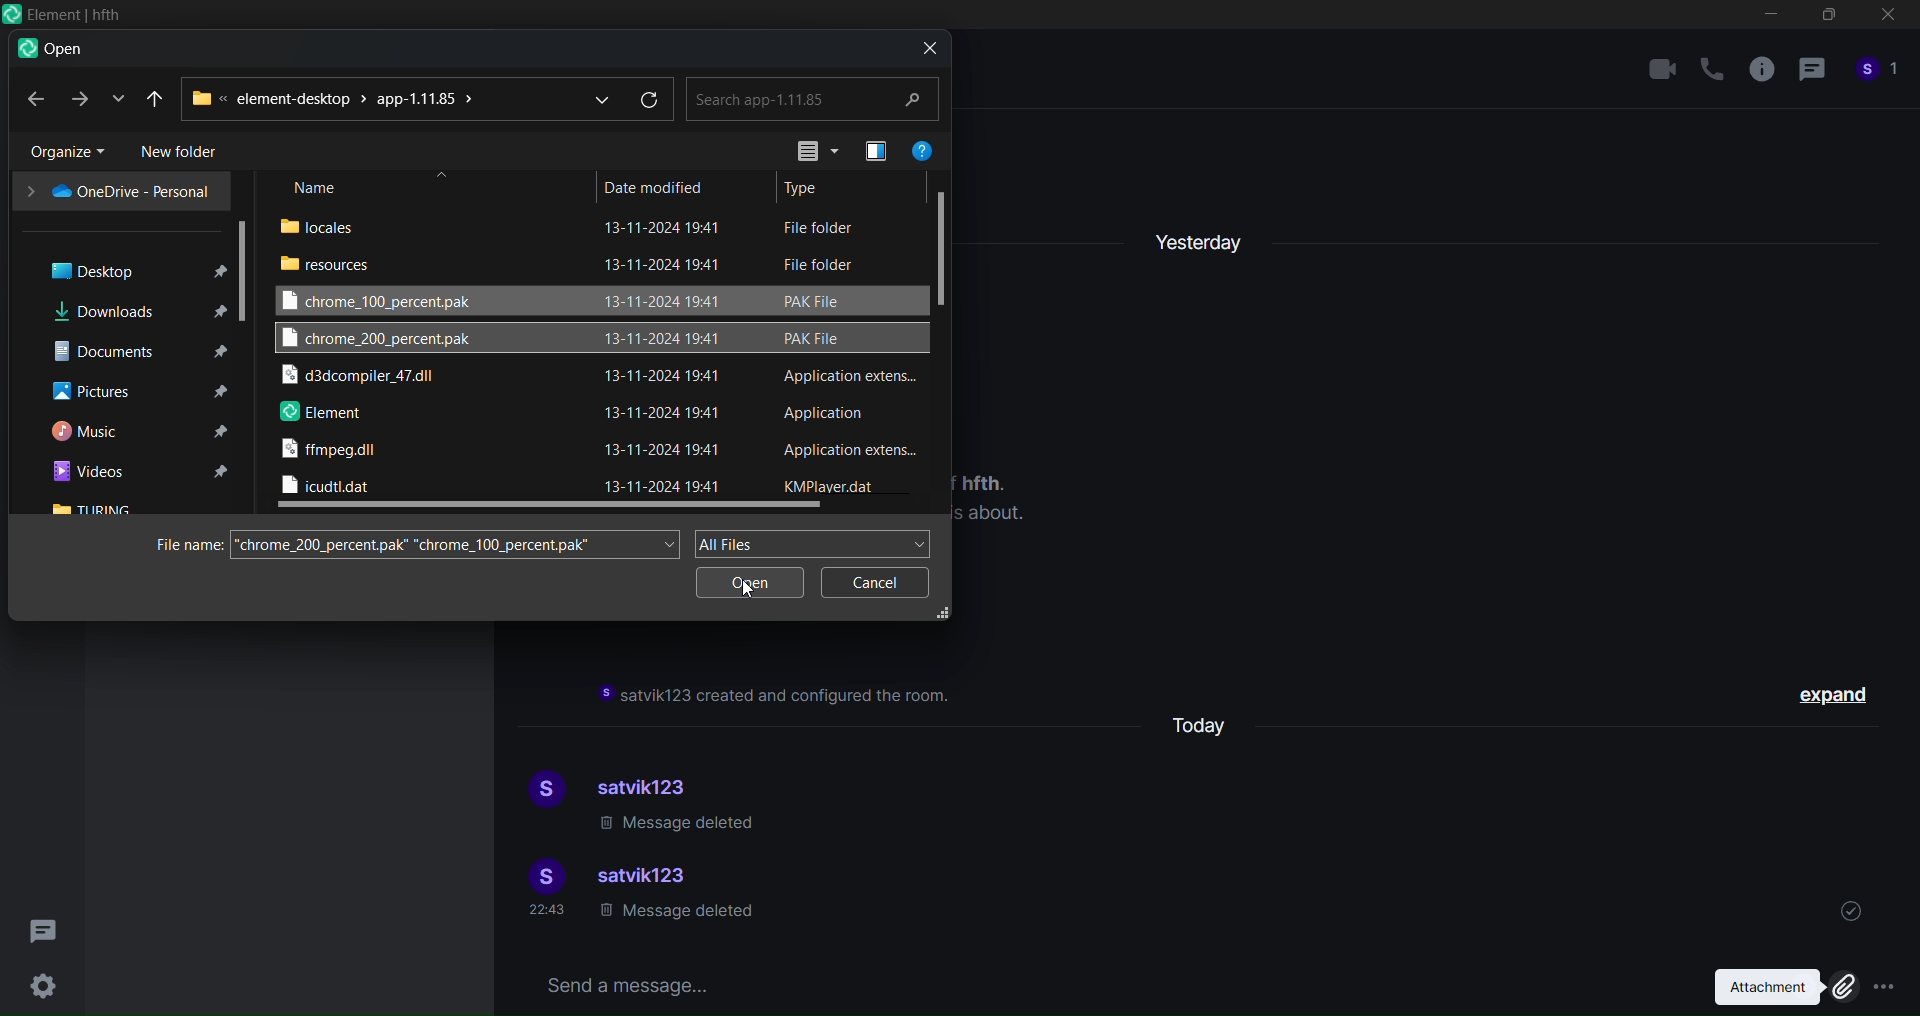 Image resolution: width=1920 pixels, height=1016 pixels. Describe the element at coordinates (655, 185) in the screenshot. I see `date modified` at that location.